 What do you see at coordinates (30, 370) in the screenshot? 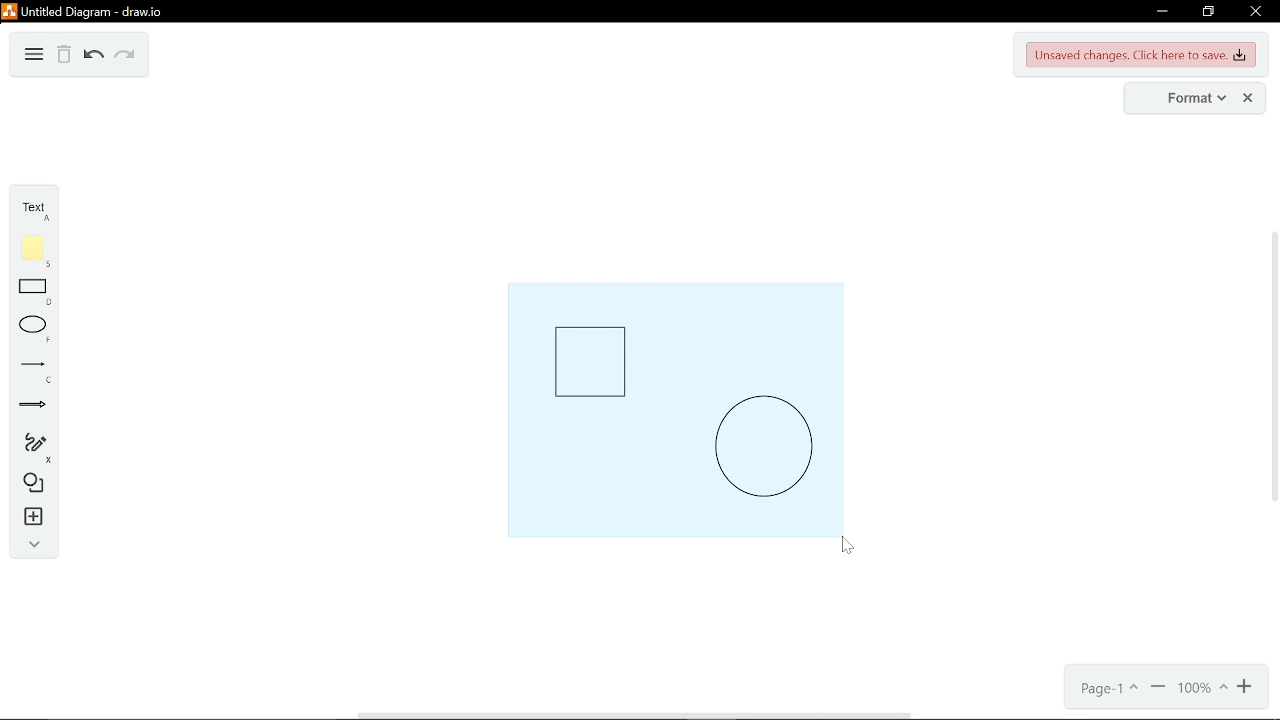
I see `line` at bounding box center [30, 370].